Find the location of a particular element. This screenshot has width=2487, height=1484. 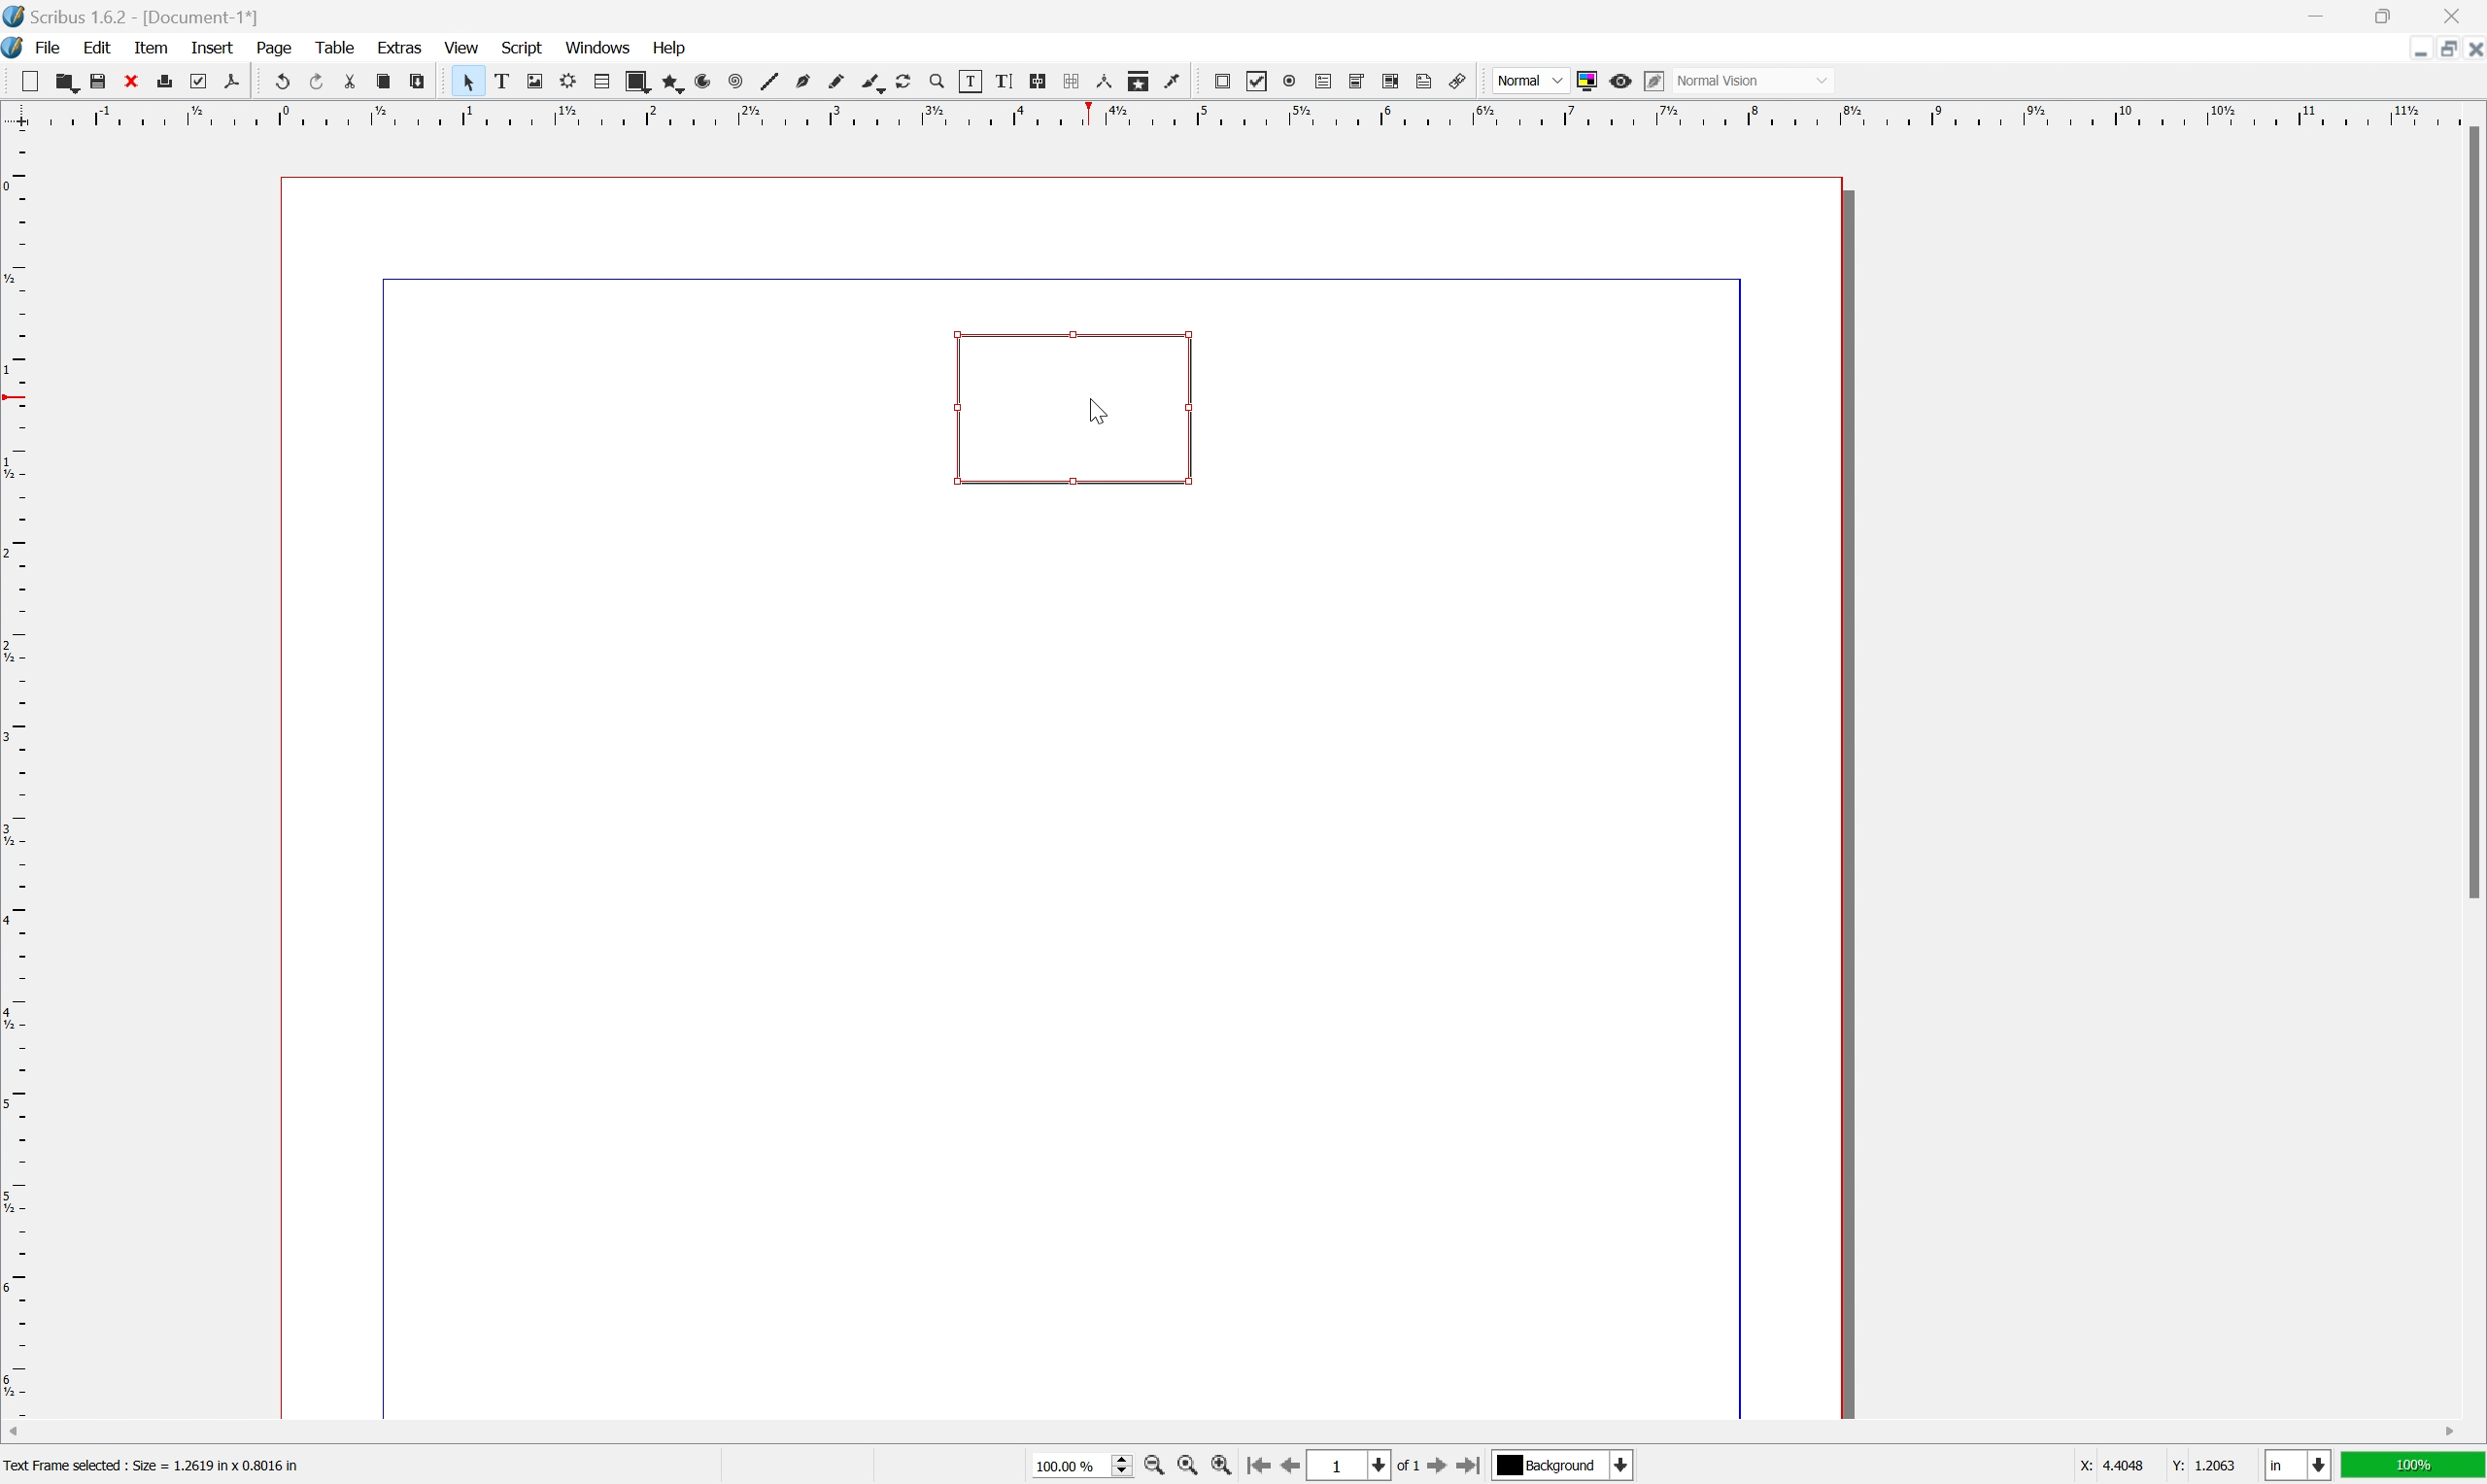

spiral is located at coordinates (736, 81).